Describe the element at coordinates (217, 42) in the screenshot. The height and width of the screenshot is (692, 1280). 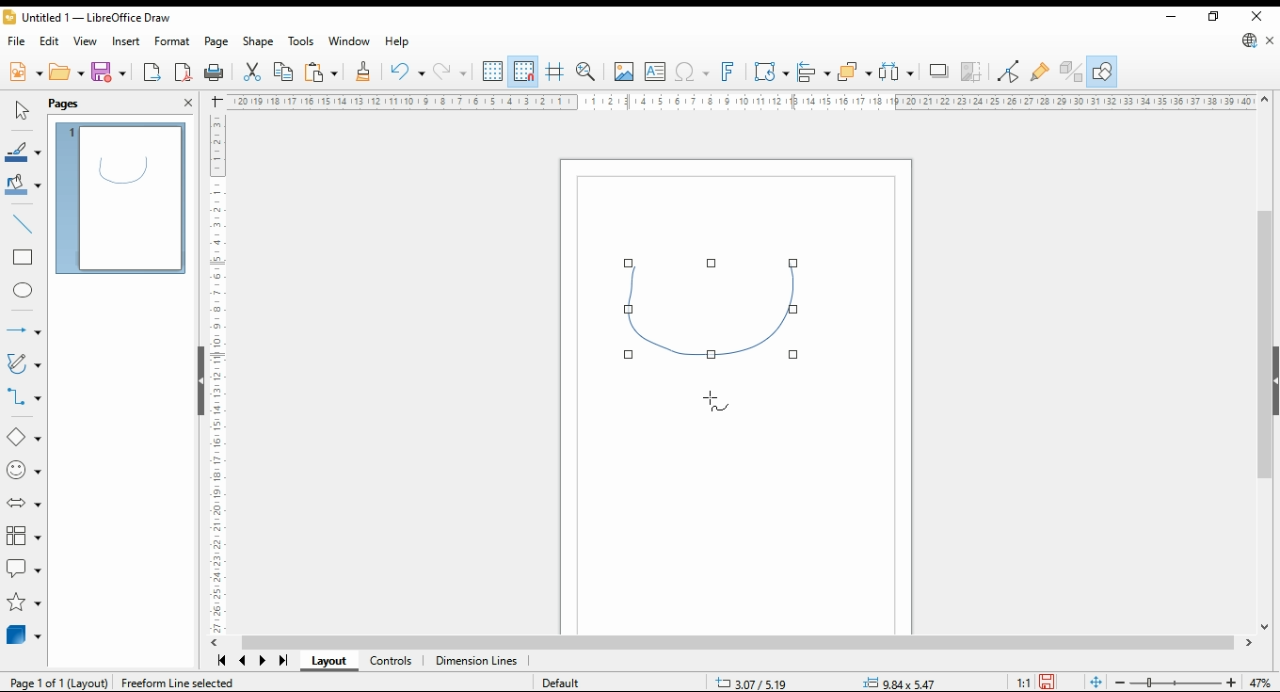
I see `page` at that location.